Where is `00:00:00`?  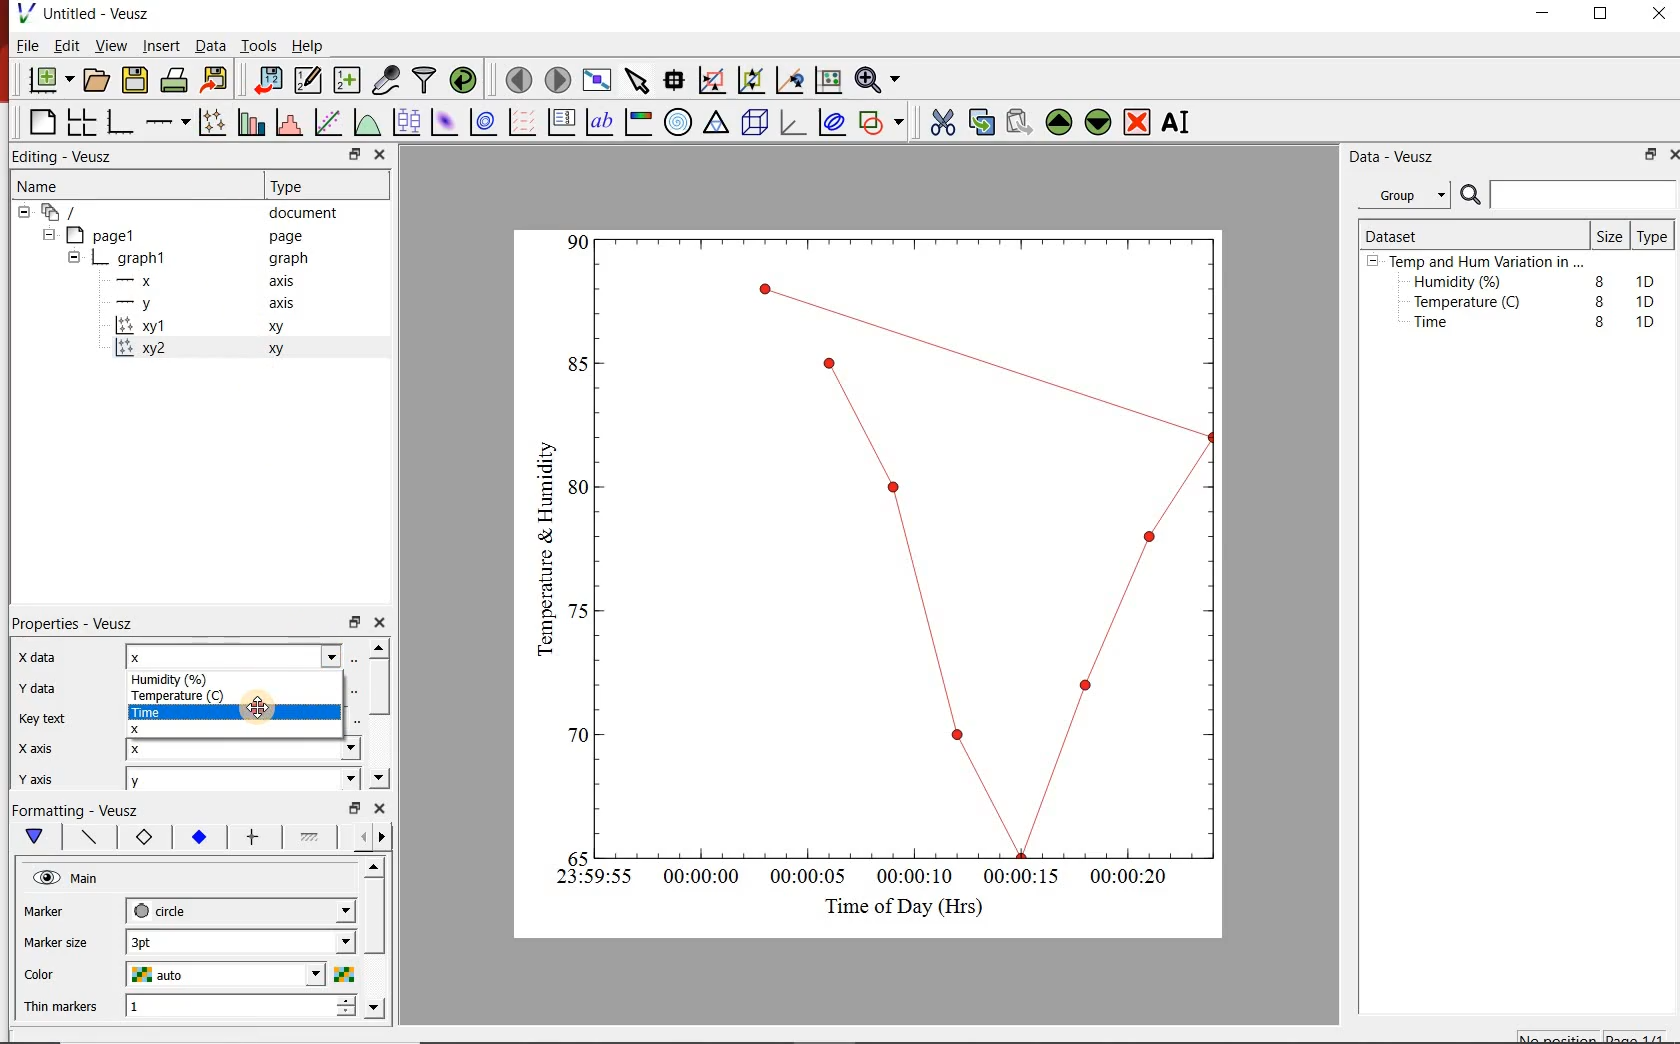 00:00:00 is located at coordinates (698, 879).